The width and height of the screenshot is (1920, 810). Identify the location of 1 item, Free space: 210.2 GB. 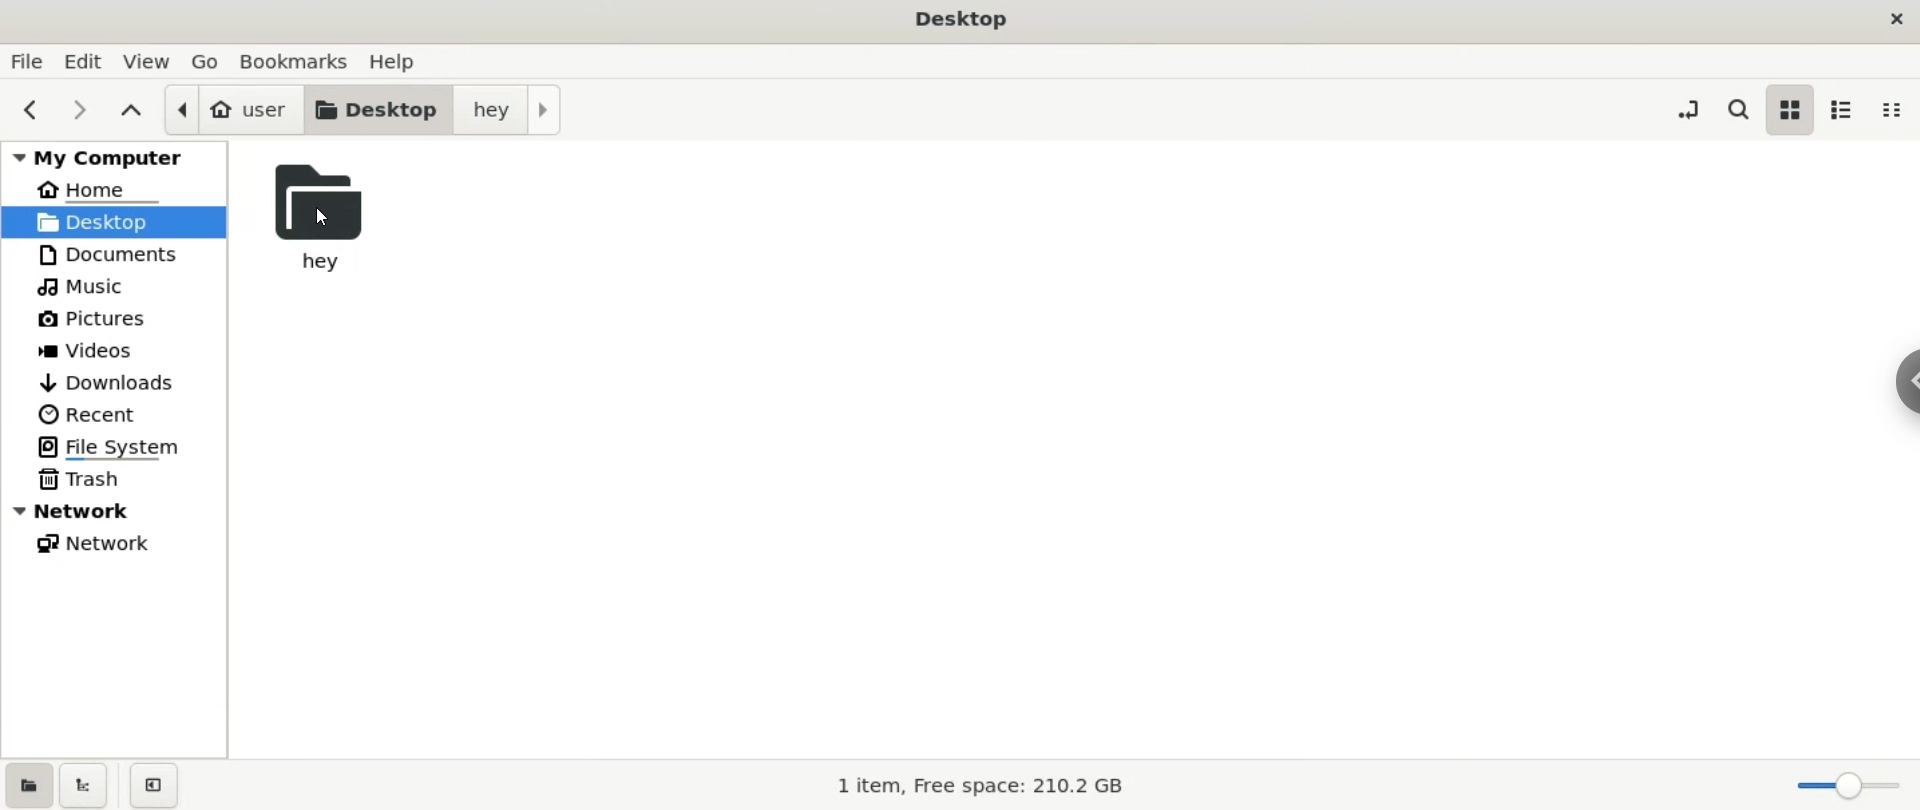
(984, 781).